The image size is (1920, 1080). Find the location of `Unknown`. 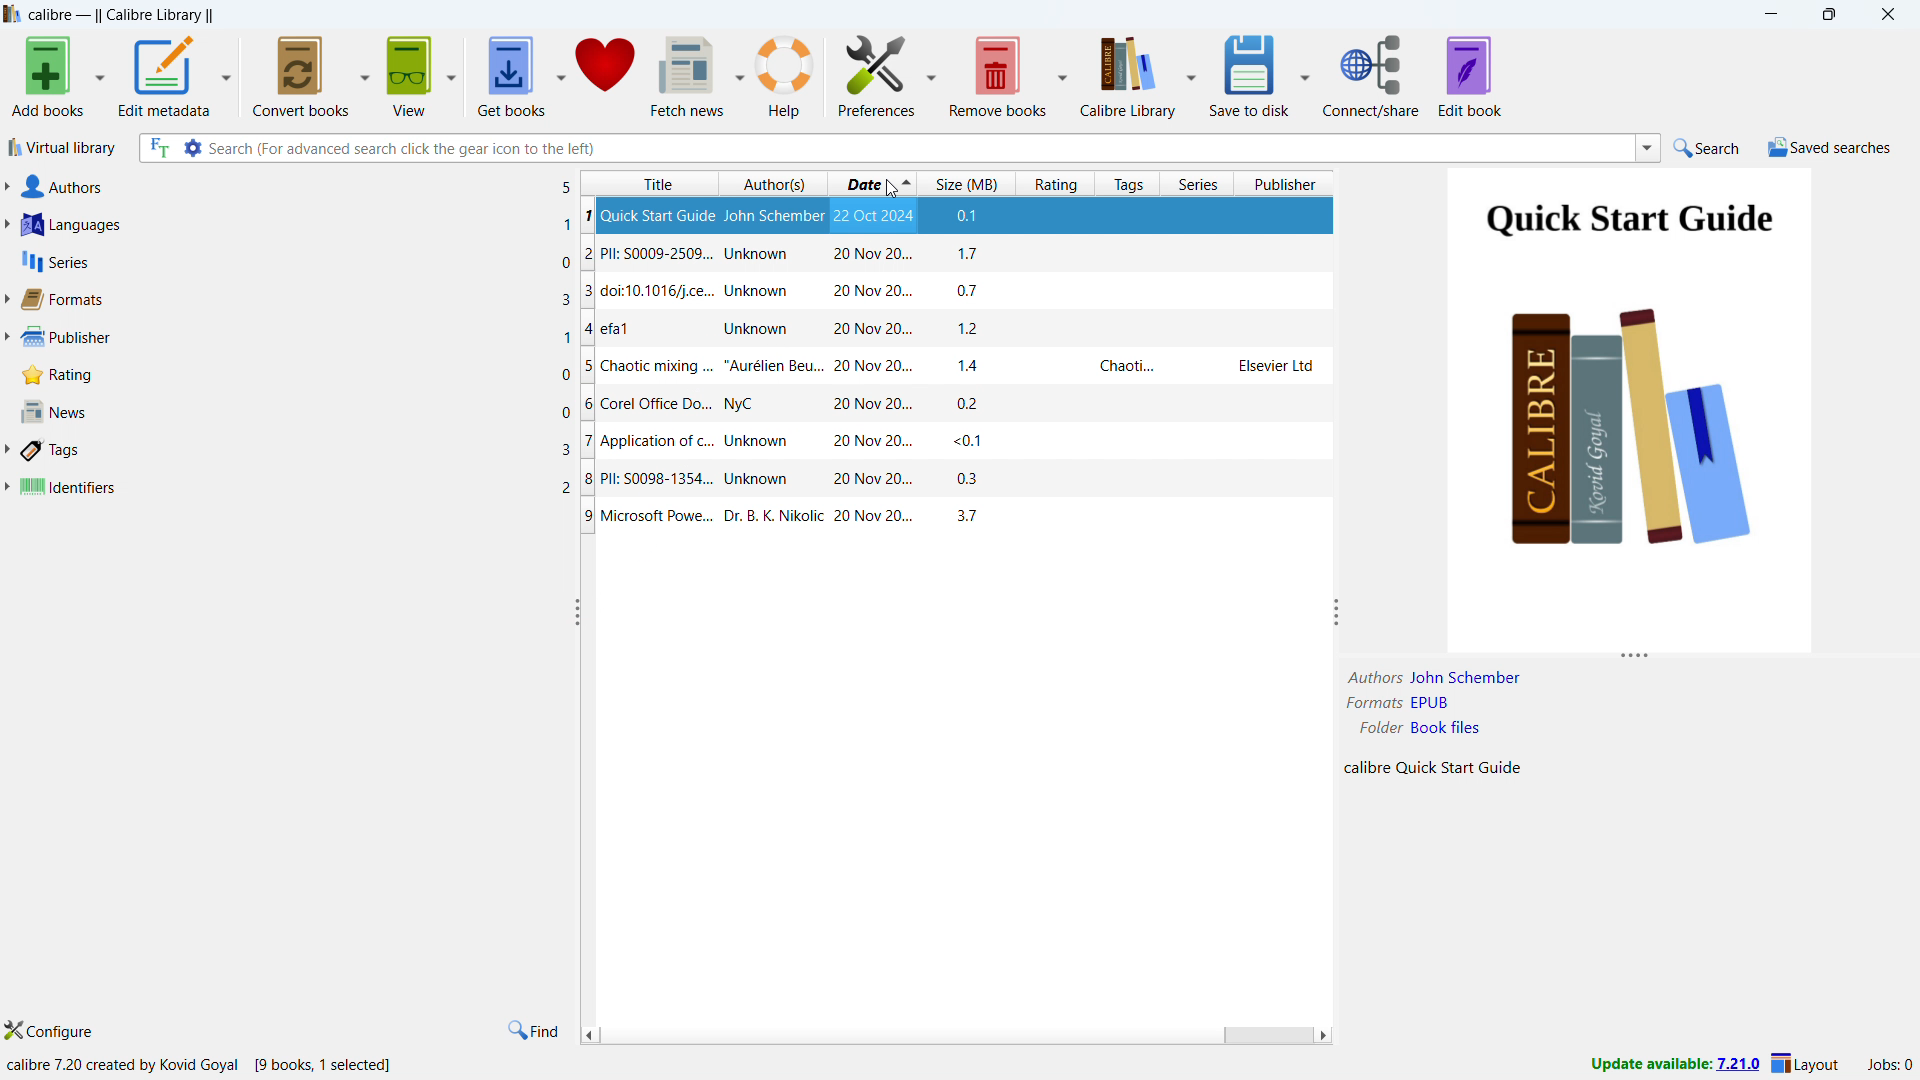

Unknown is located at coordinates (764, 255).